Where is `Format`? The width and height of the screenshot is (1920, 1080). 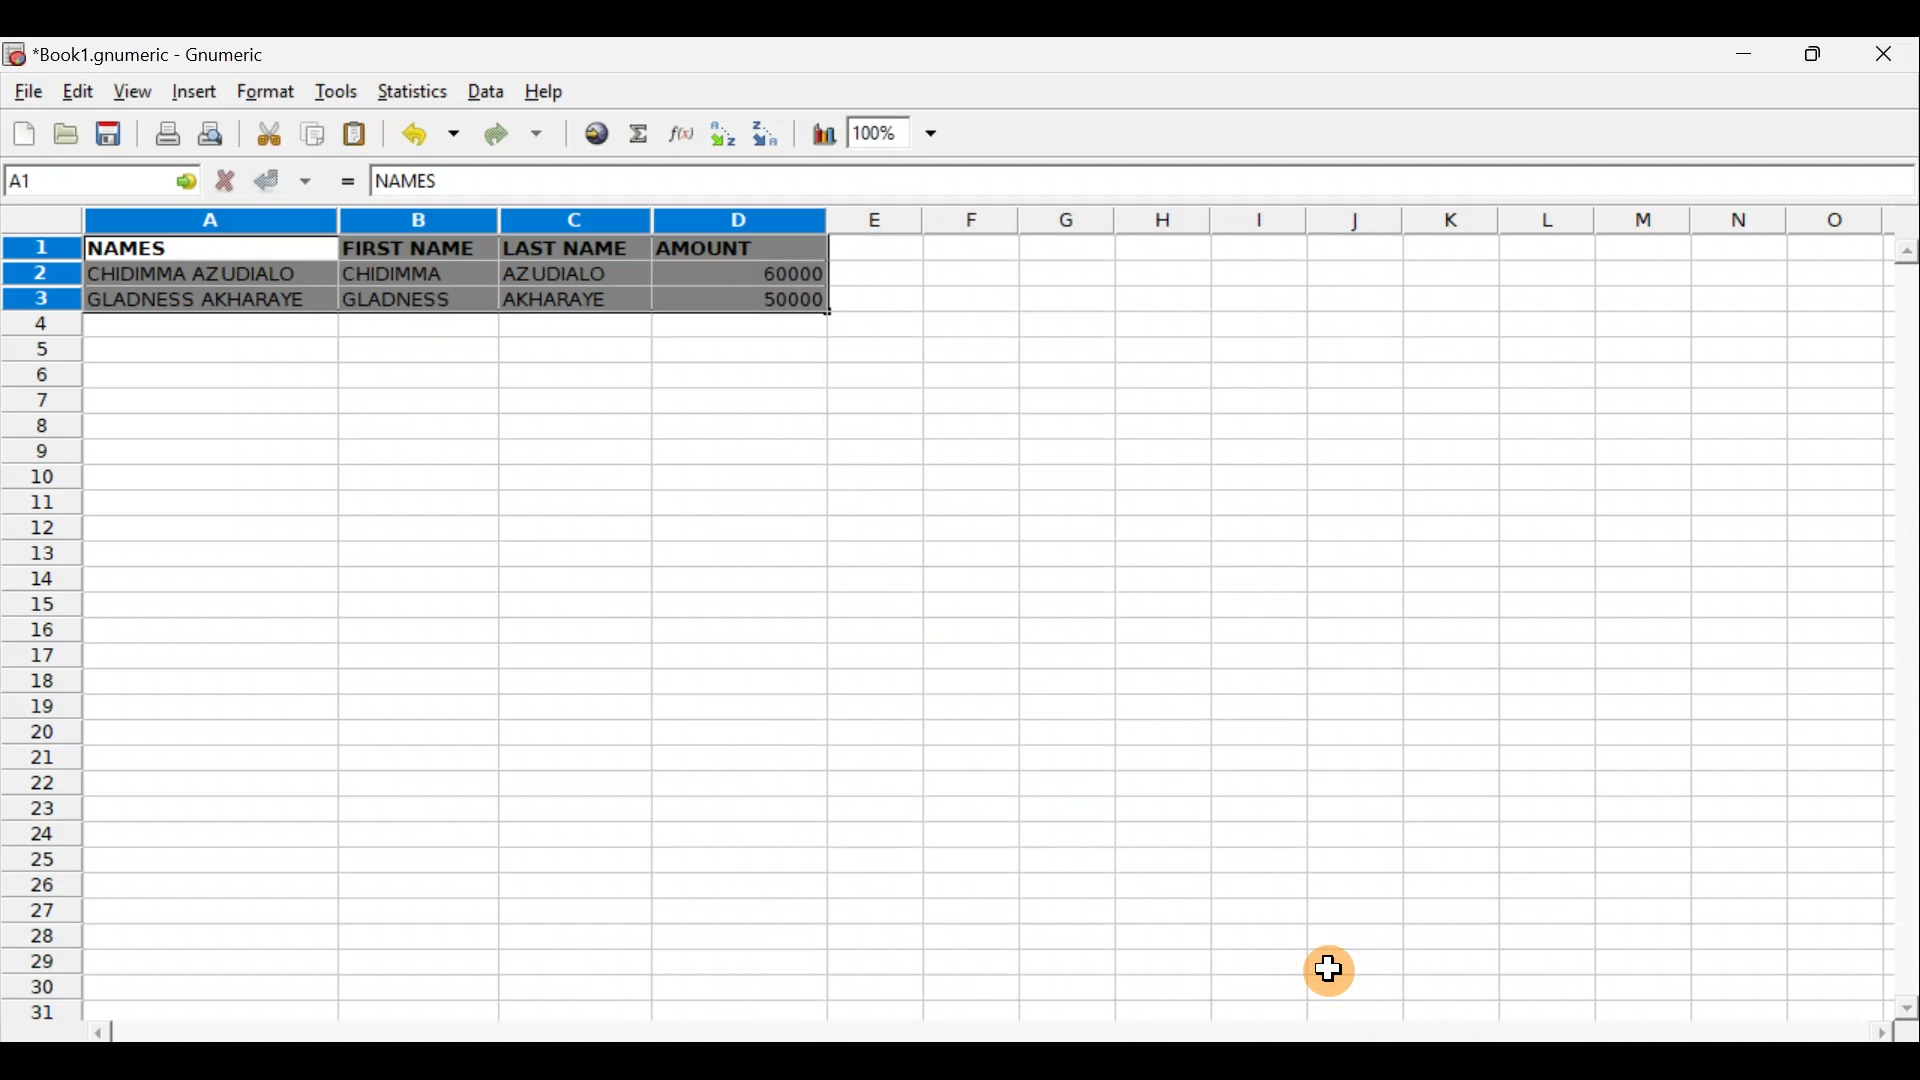
Format is located at coordinates (271, 93).